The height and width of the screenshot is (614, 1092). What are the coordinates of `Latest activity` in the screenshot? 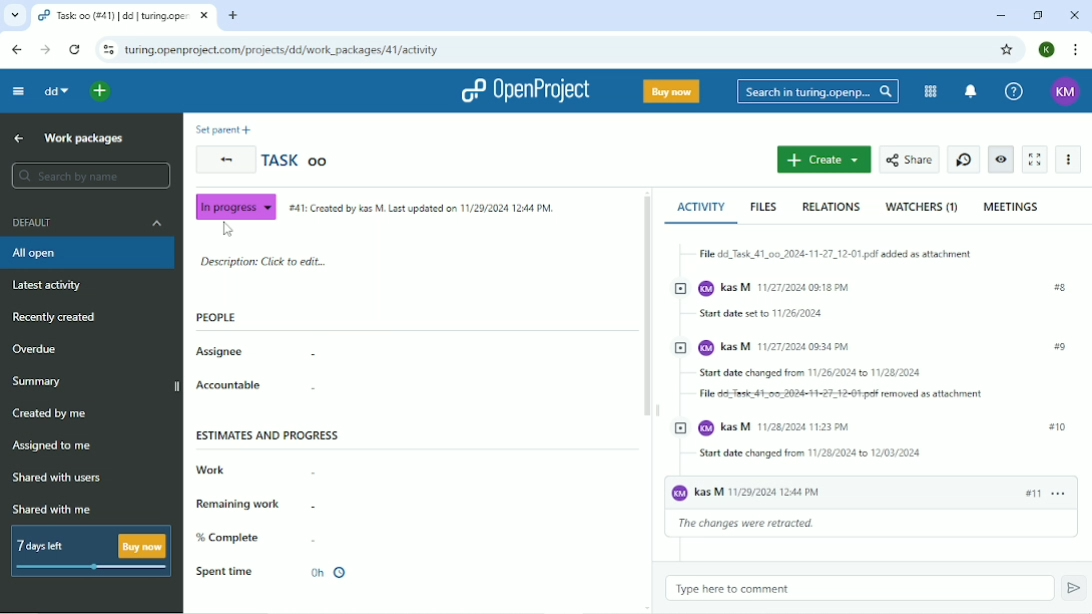 It's located at (50, 285).